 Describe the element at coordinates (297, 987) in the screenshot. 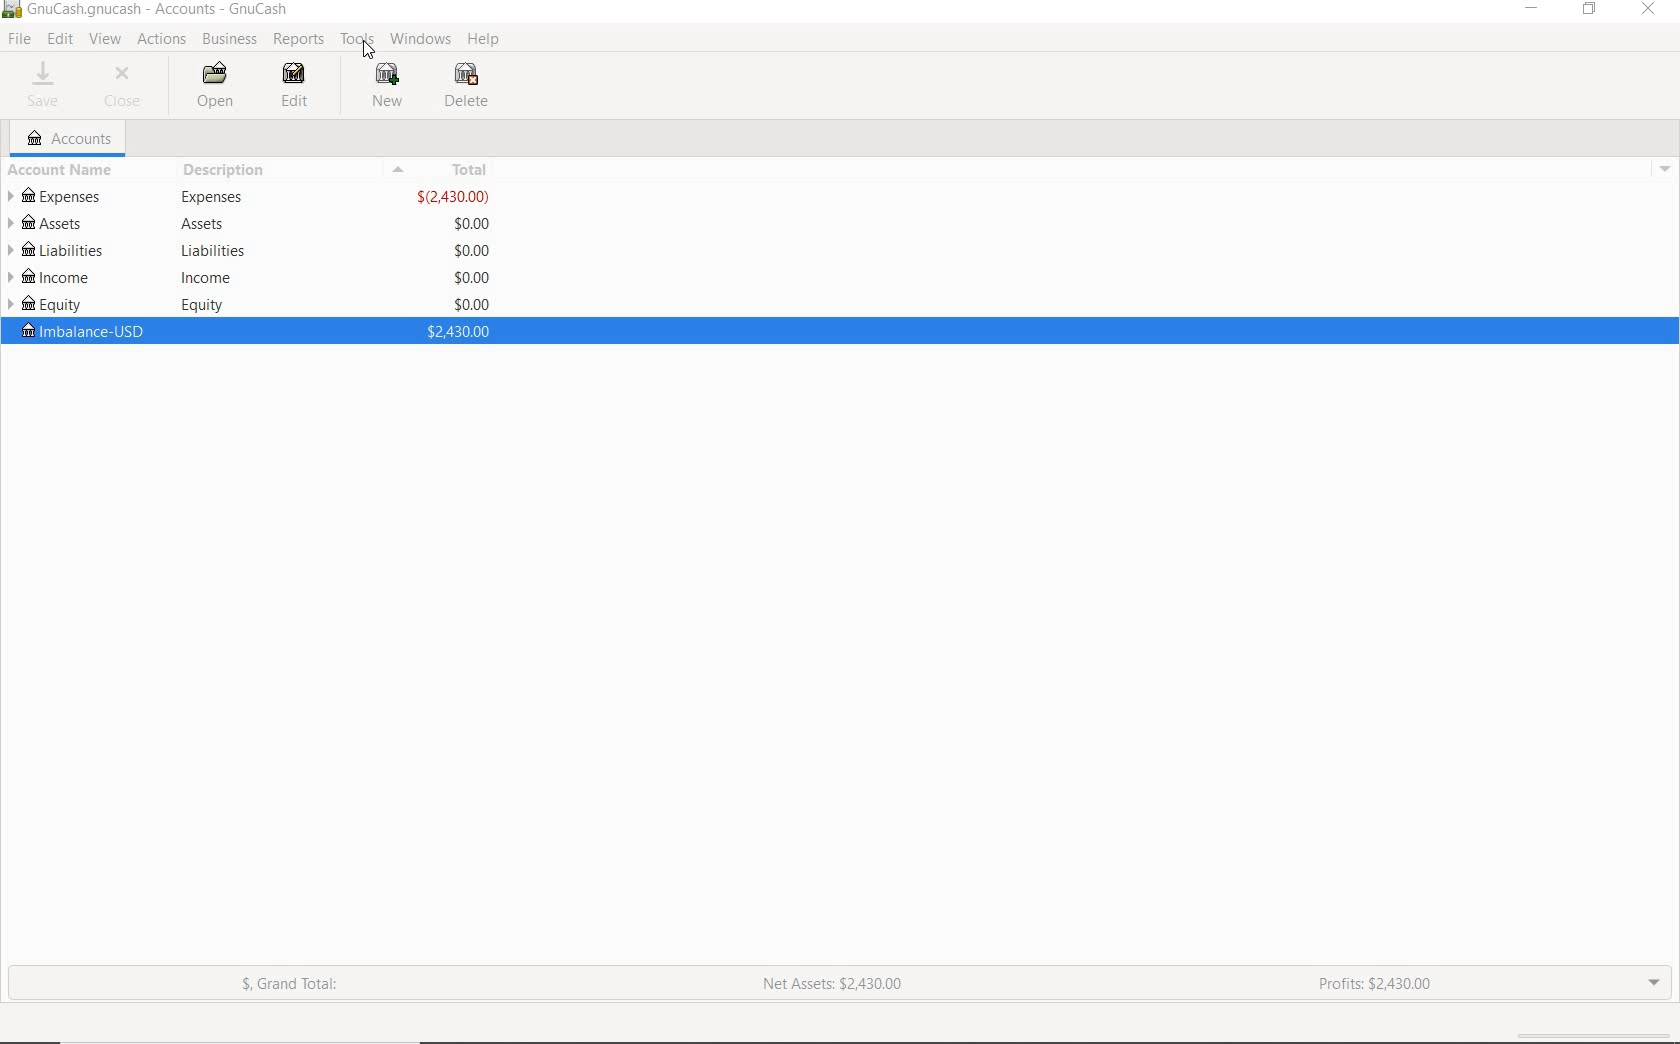

I see `GRAND TOTAL` at that location.